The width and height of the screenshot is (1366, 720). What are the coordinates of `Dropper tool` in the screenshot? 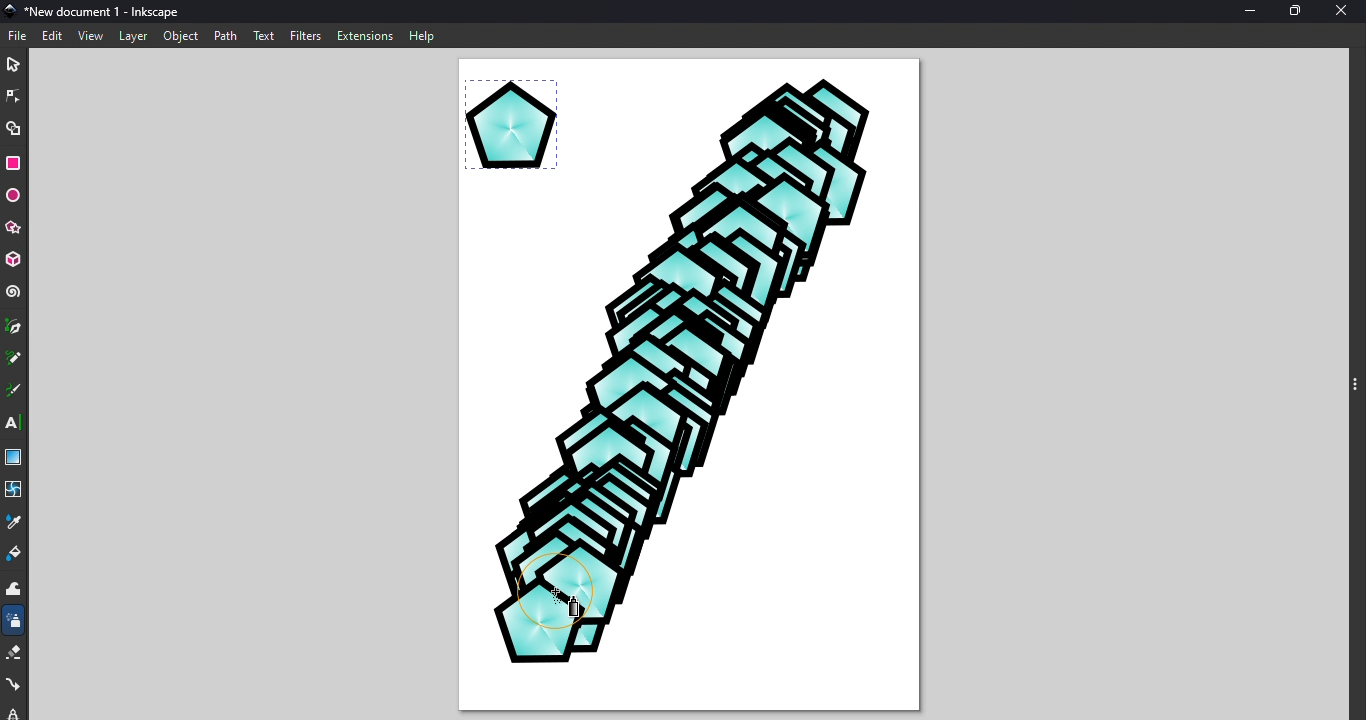 It's located at (17, 521).